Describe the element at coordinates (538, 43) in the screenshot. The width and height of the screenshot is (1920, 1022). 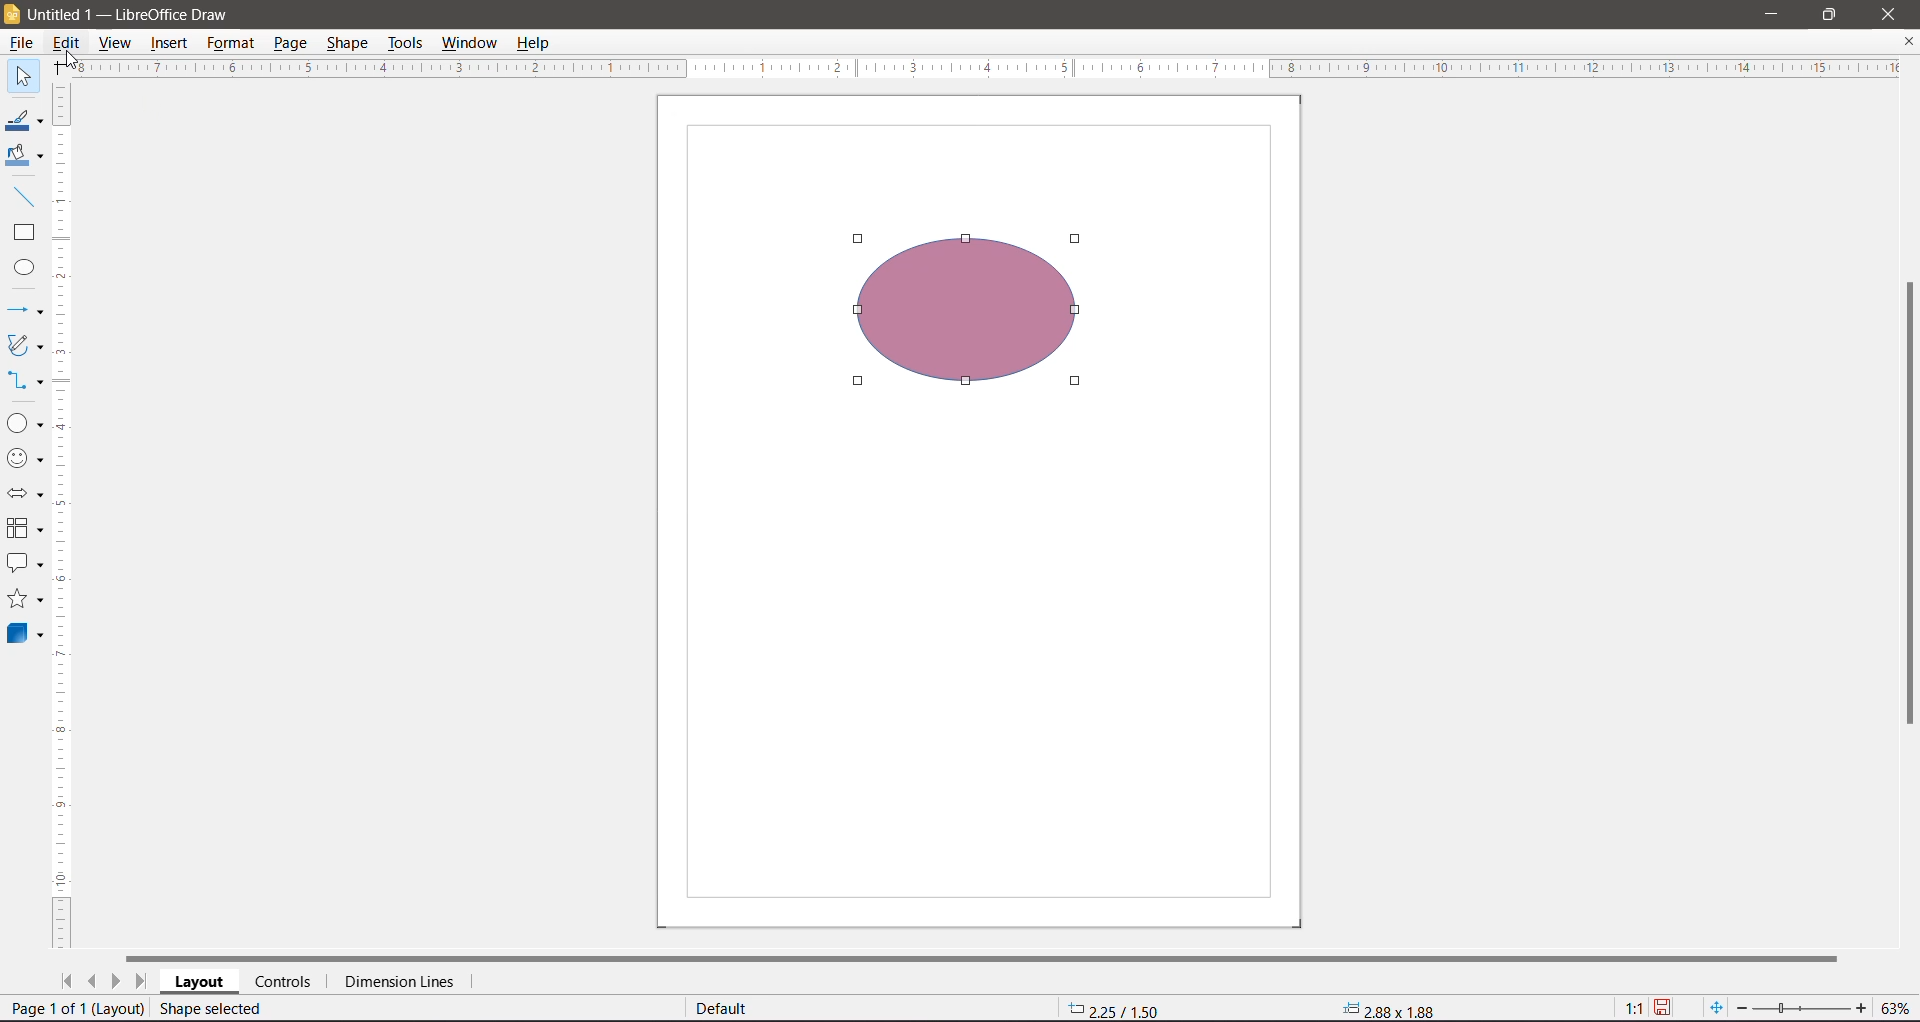
I see `Help` at that location.